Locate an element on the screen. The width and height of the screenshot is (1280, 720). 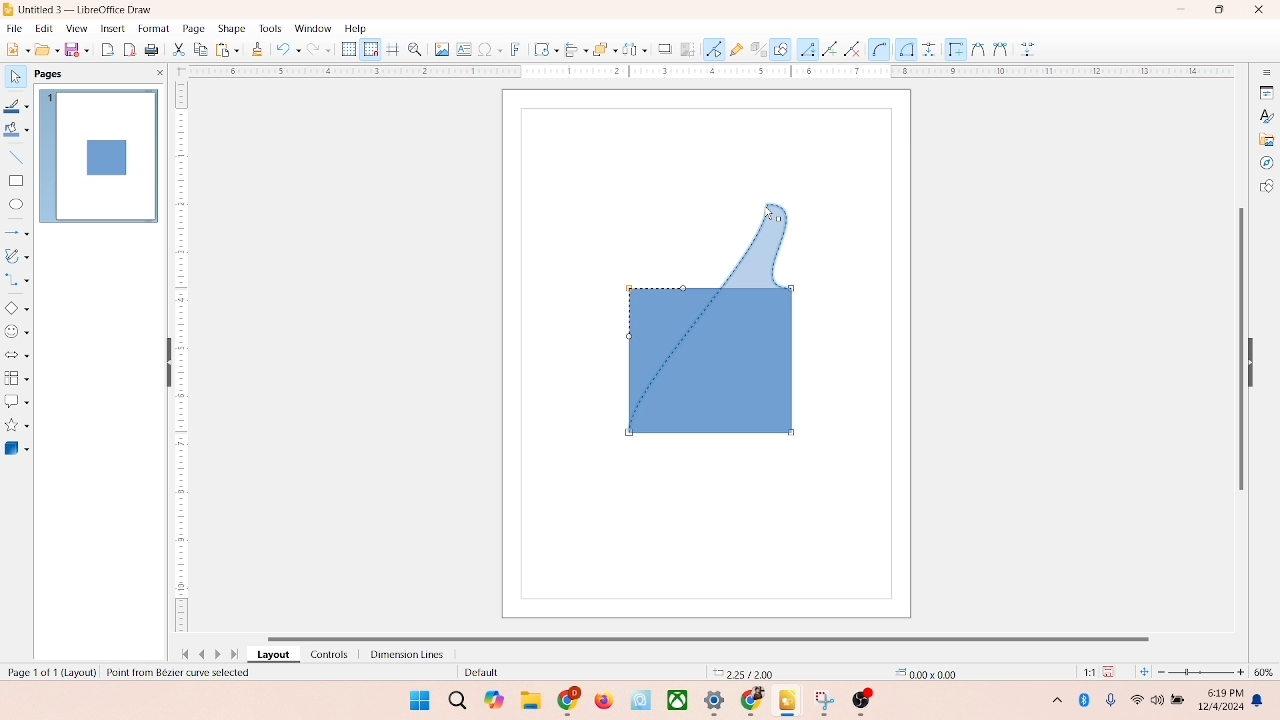
block arrow is located at coordinates (17, 356).